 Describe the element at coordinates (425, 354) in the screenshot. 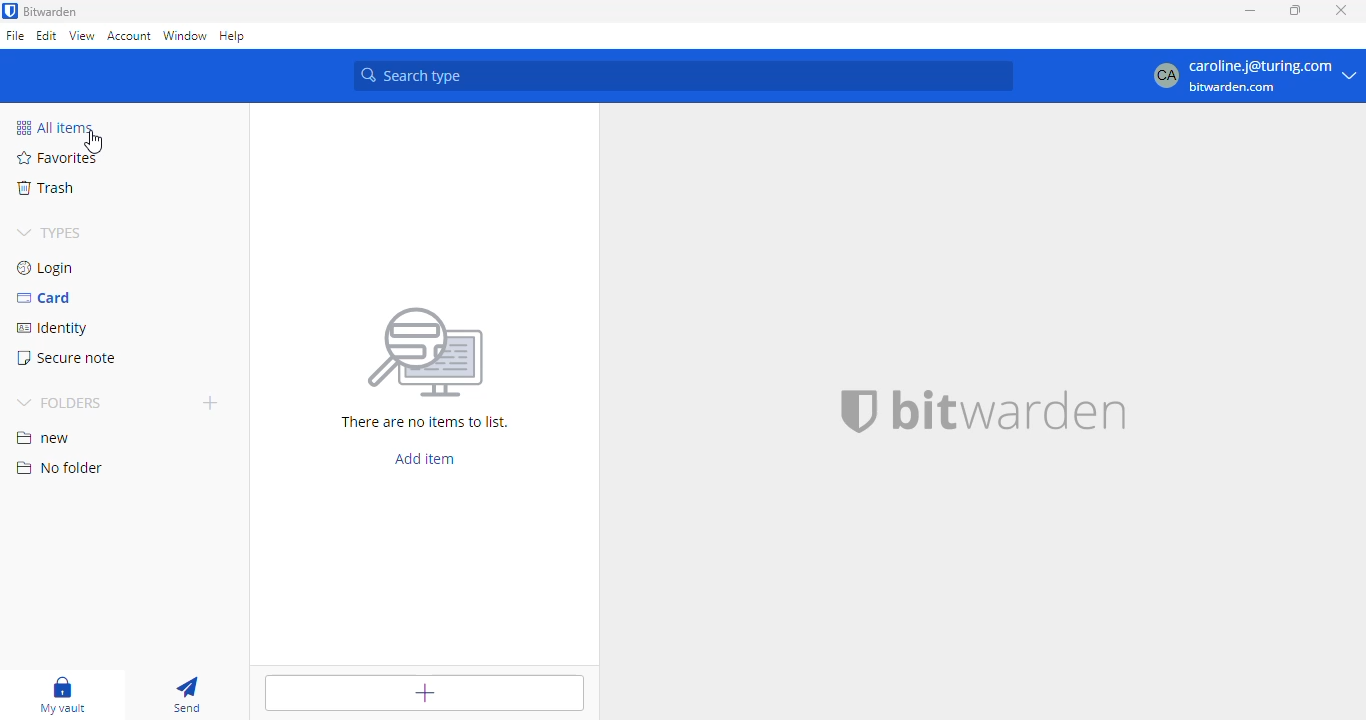

I see `icon` at that location.